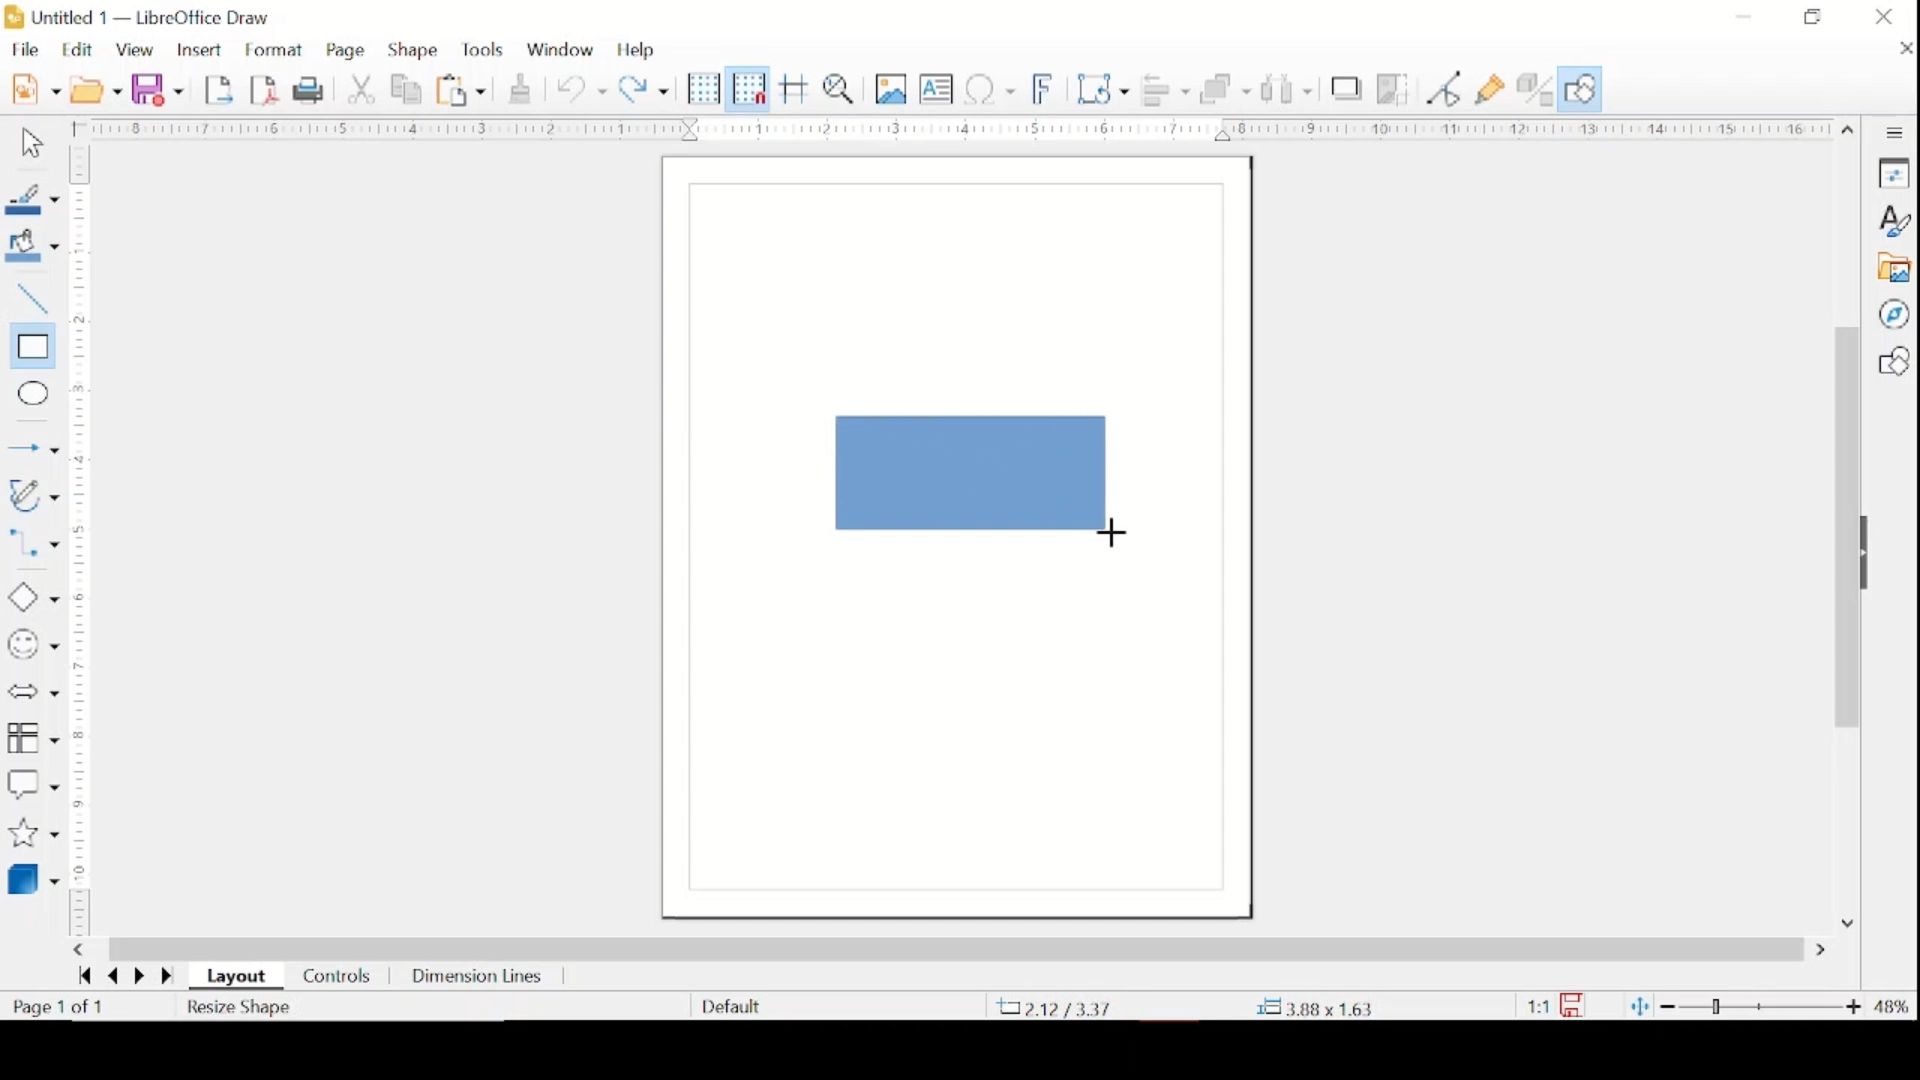 The height and width of the screenshot is (1080, 1920). Describe the element at coordinates (704, 90) in the screenshot. I see `display grid` at that location.